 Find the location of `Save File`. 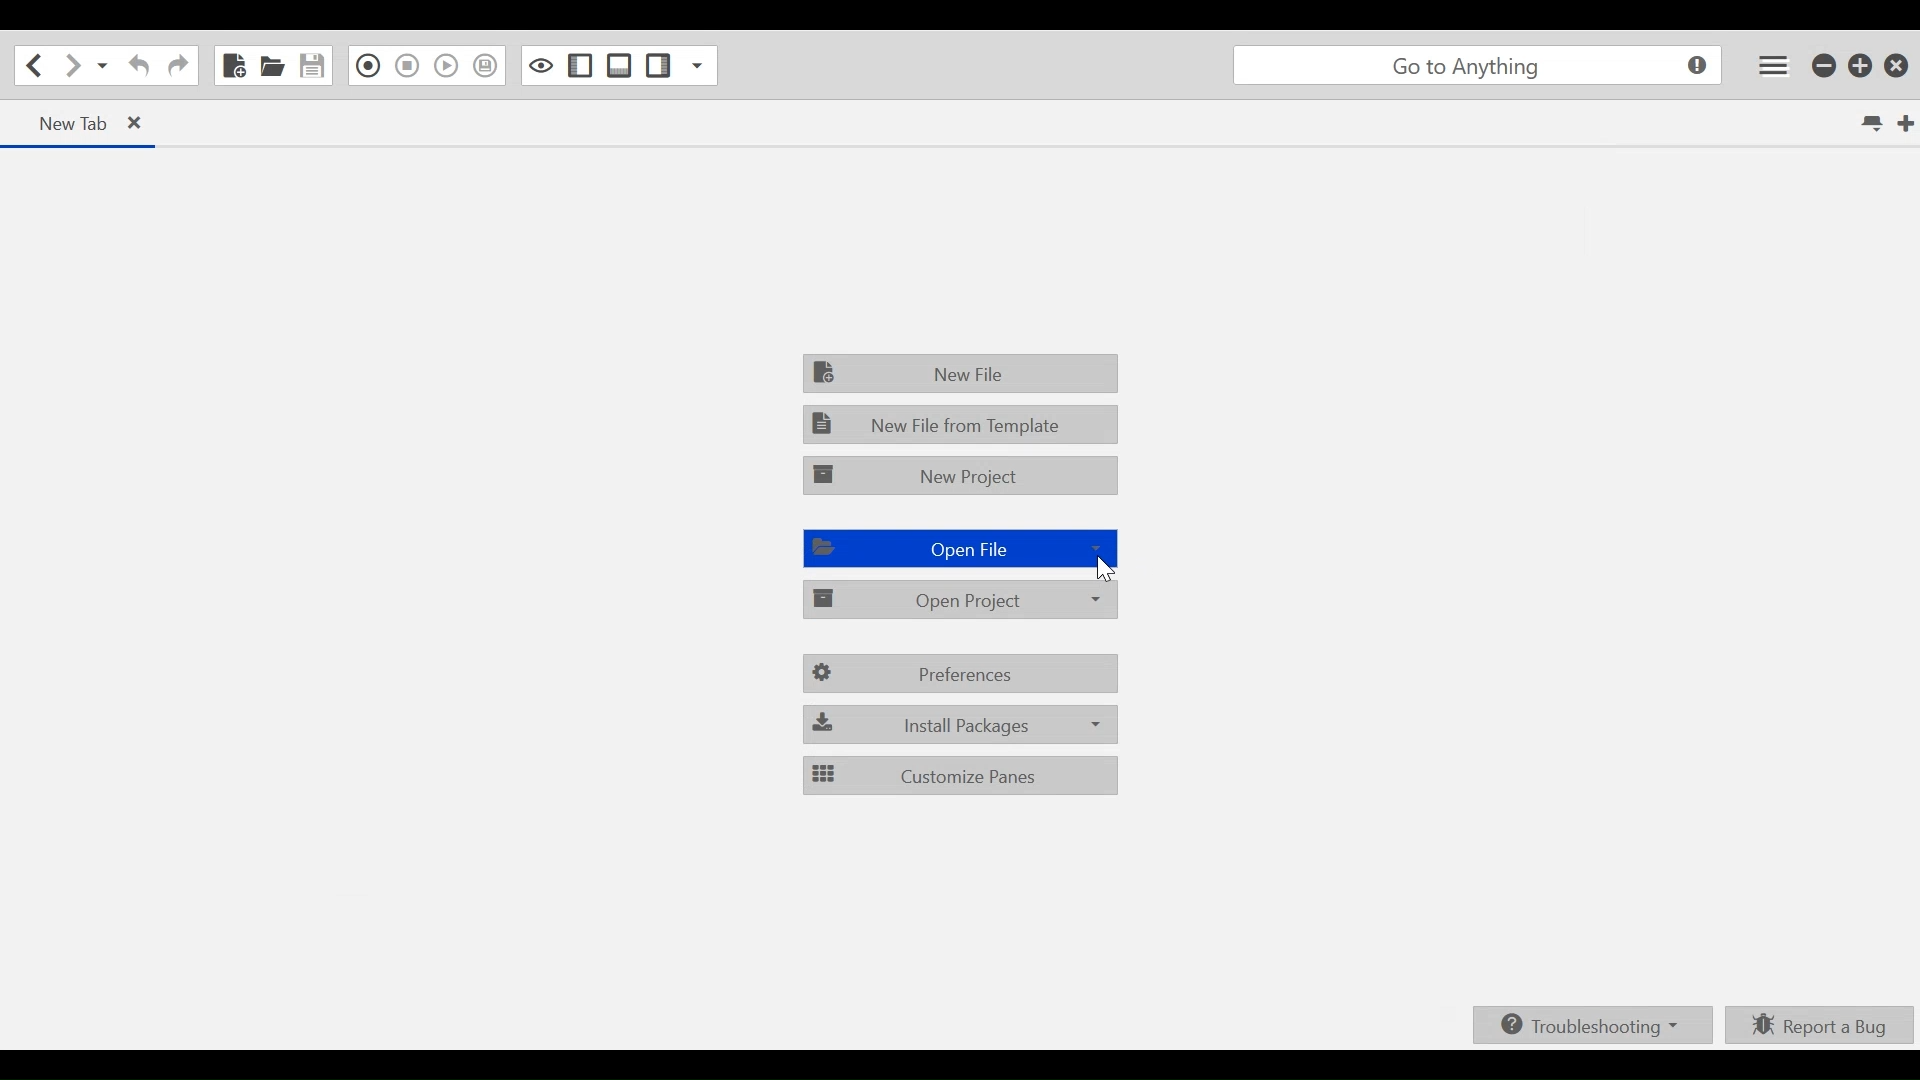

Save File is located at coordinates (314, 66).